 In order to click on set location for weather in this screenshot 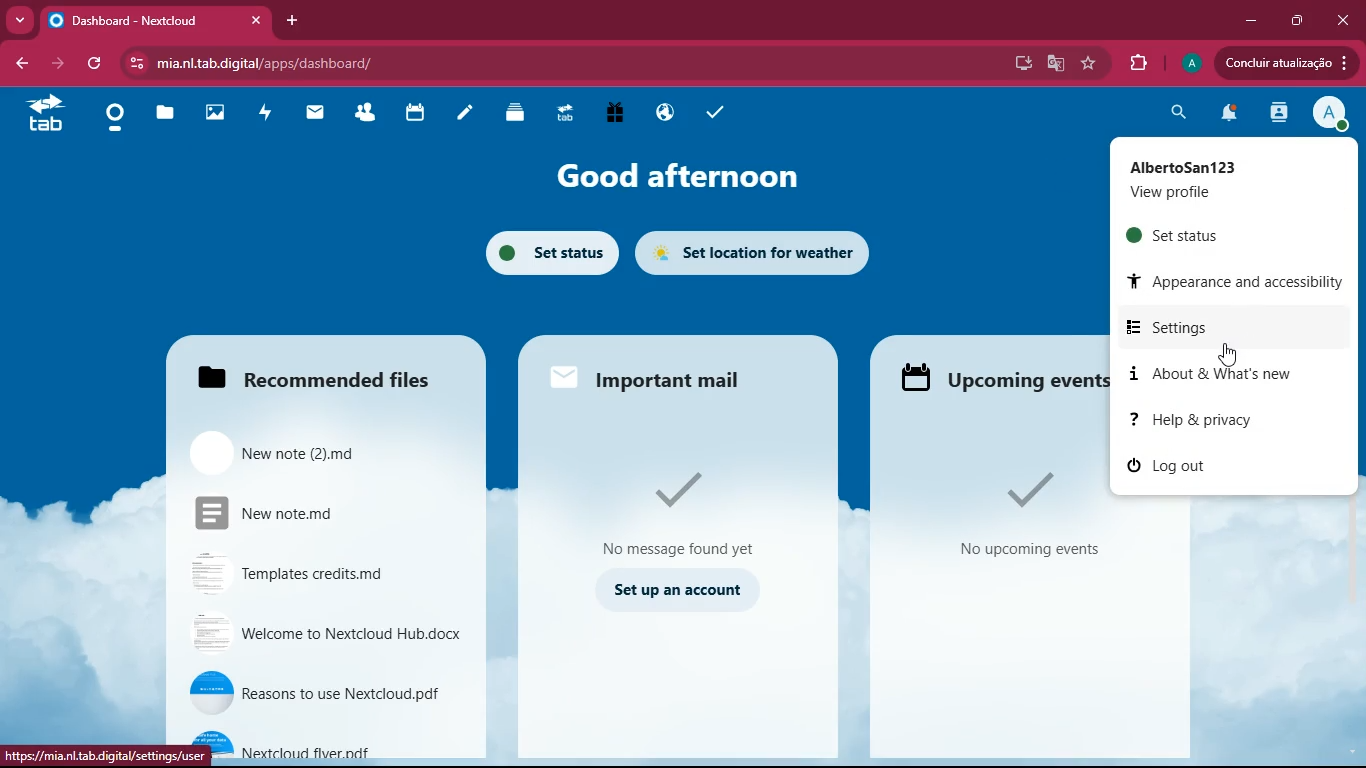, I will do `click(767, 255)`.